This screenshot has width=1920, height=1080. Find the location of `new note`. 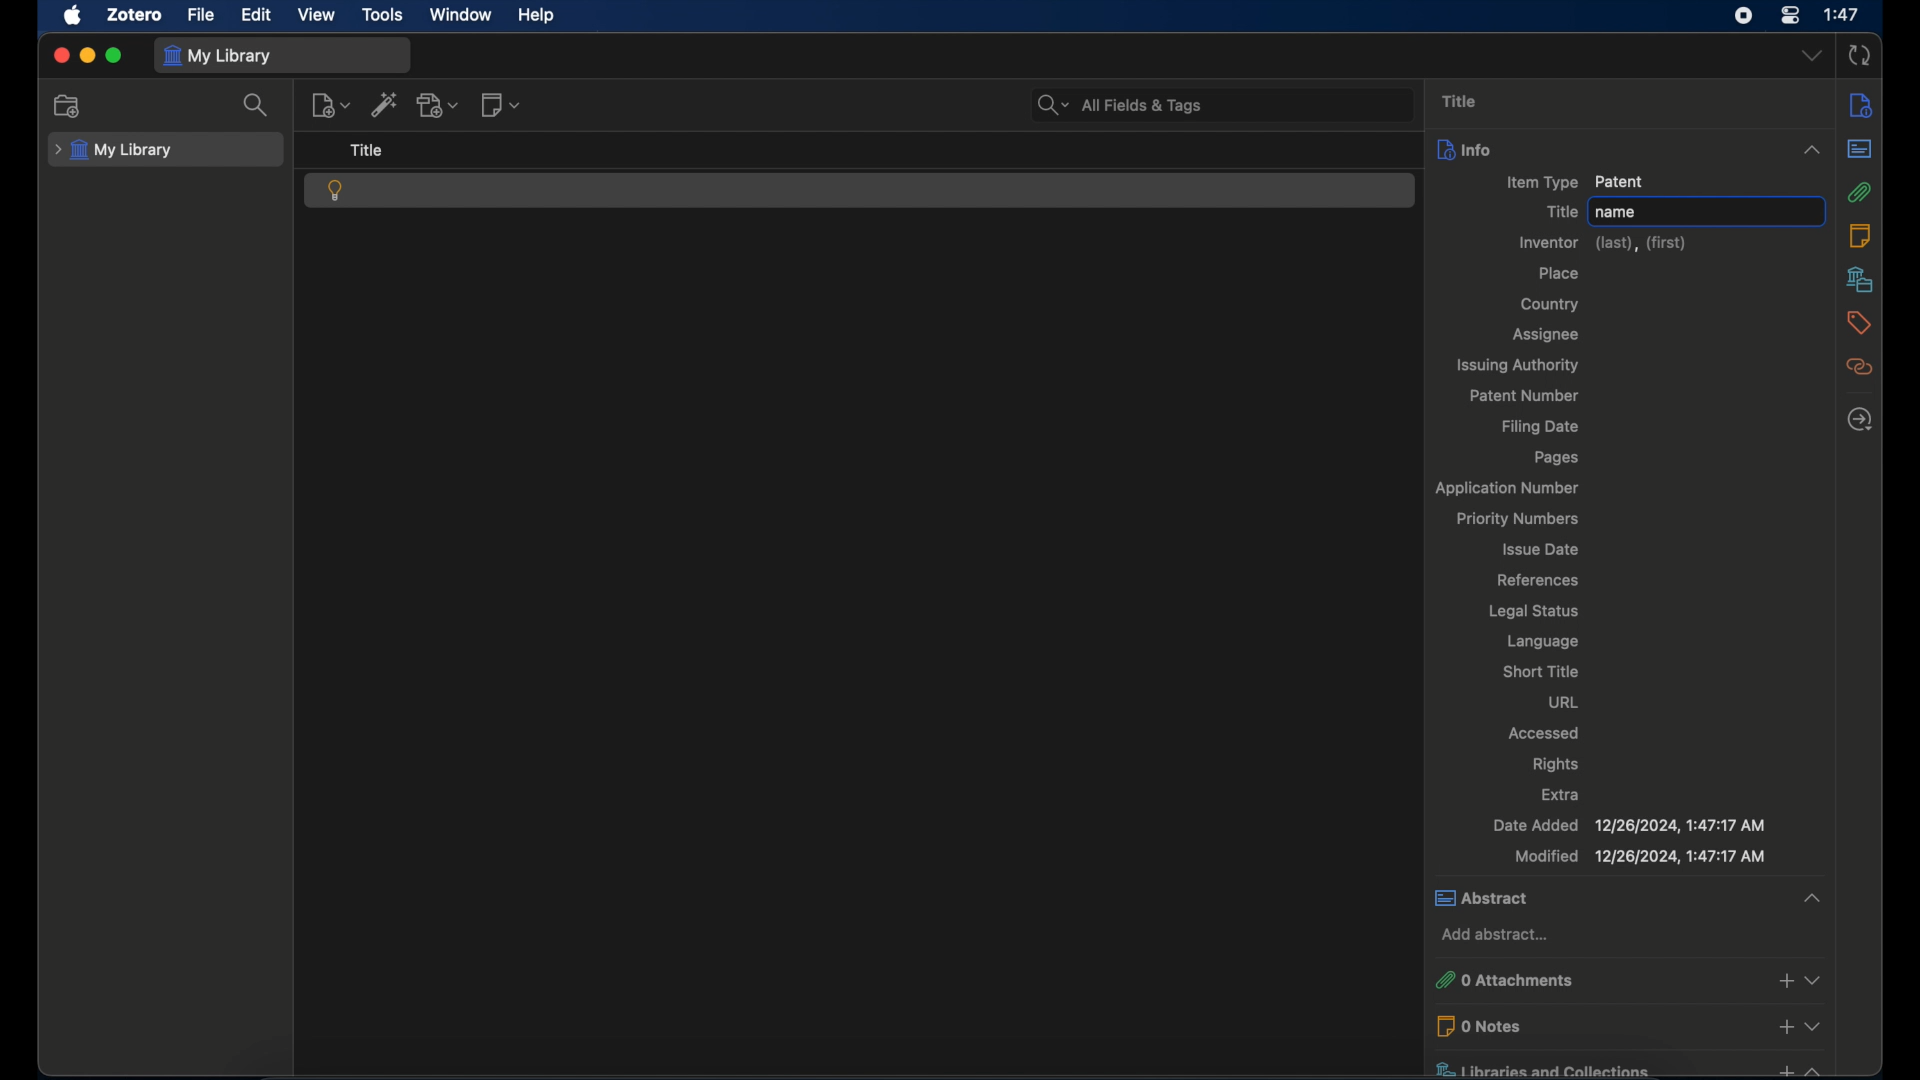

new note is located at coordinates (499, 105).